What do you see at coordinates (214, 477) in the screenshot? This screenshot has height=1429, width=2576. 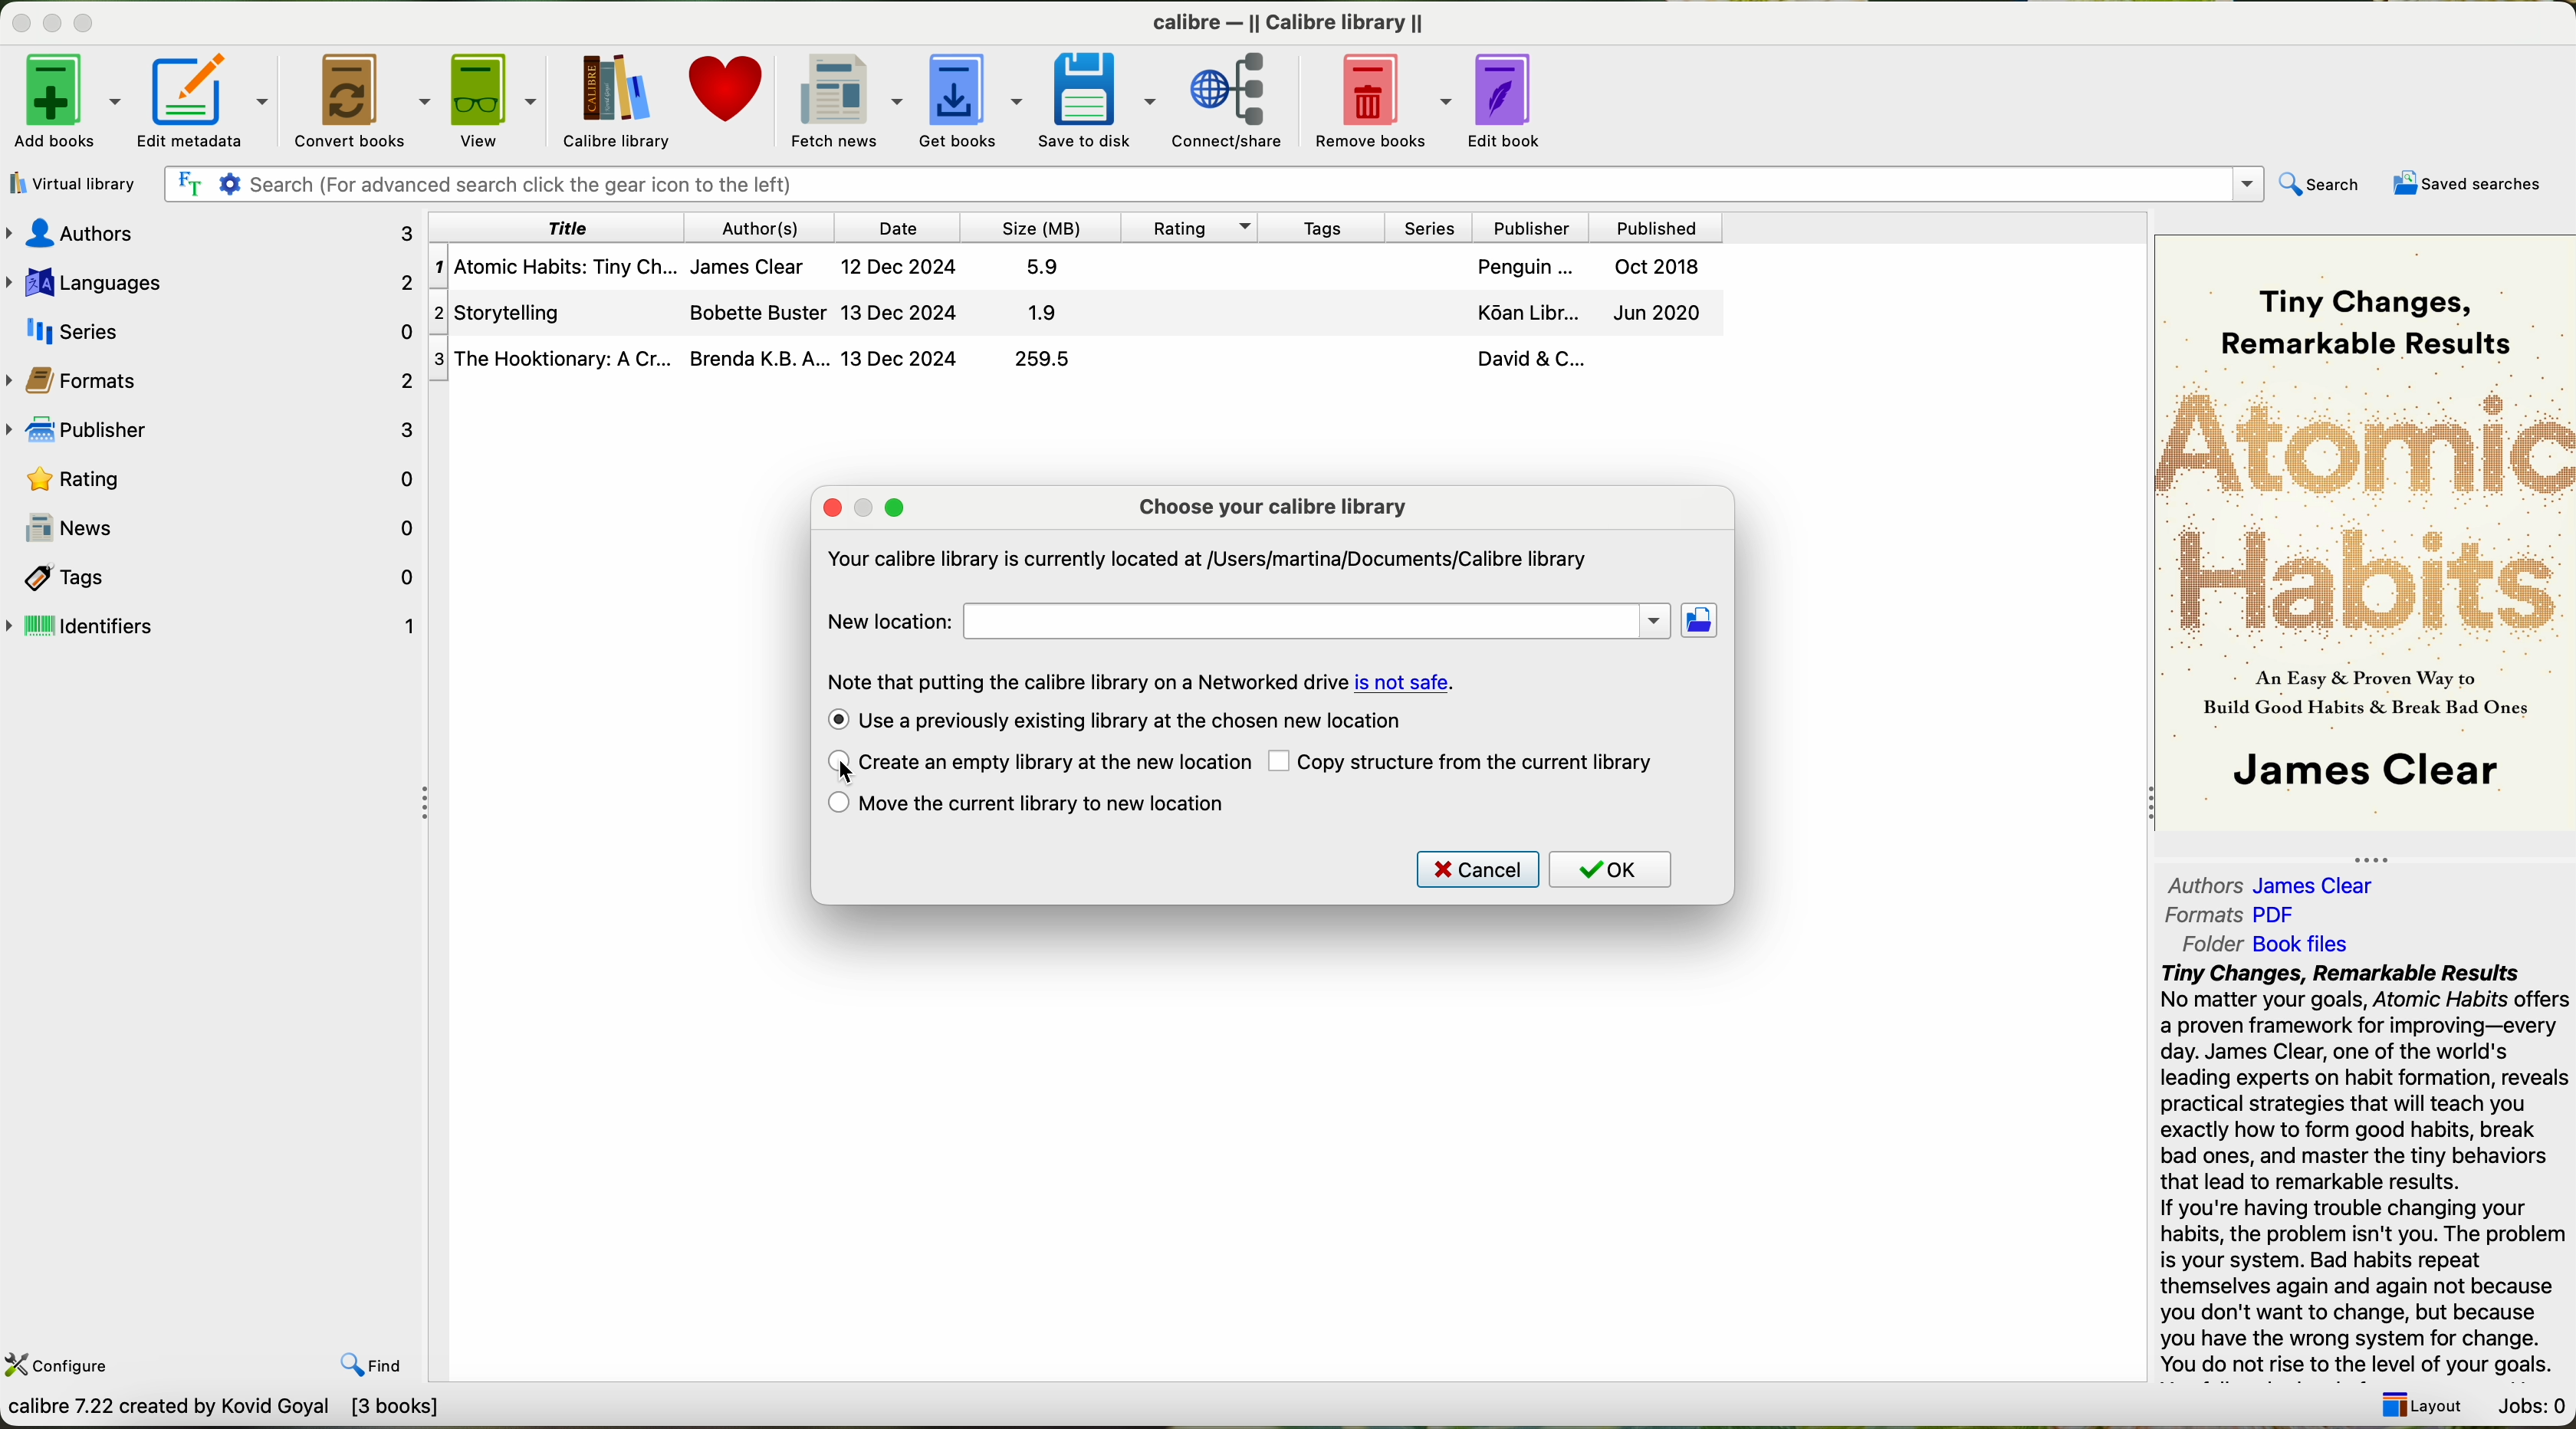 I see `rating` at bounding box center [214, 477].